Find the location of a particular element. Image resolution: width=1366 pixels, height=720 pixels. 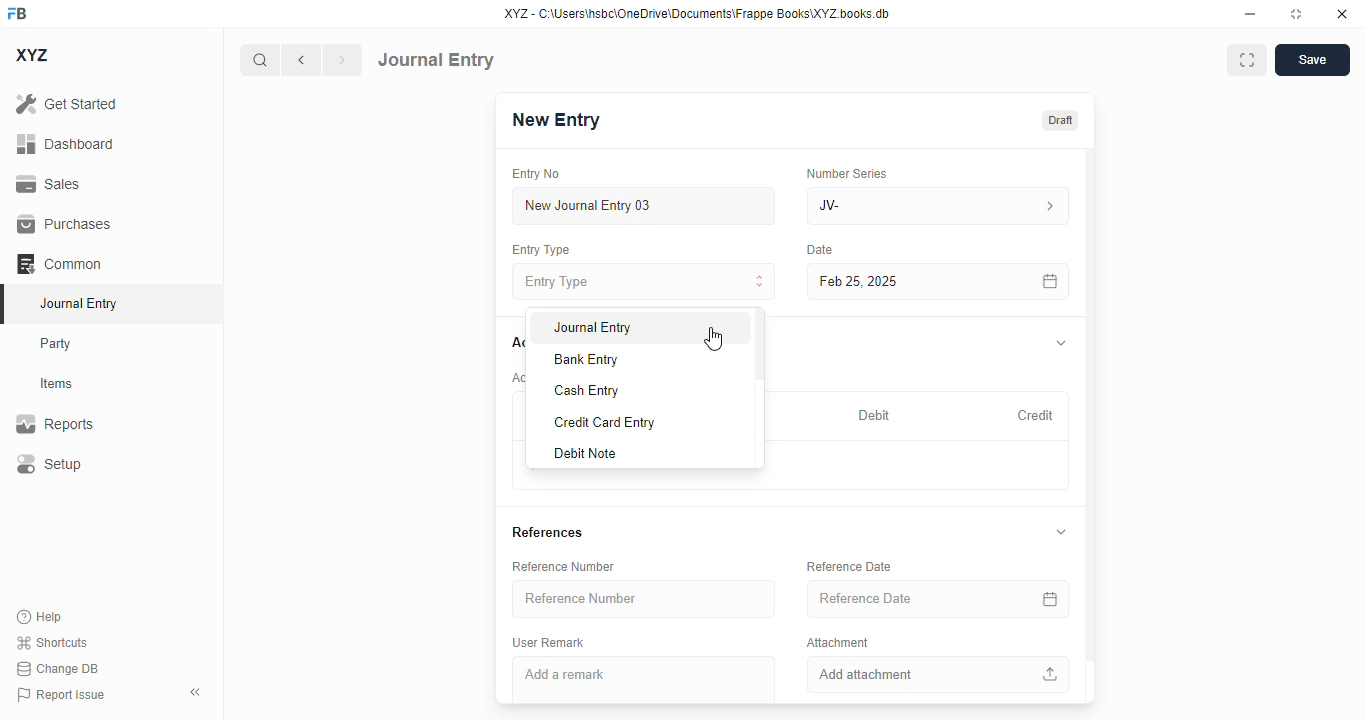

cash entry is located at coordinates (586, 391).